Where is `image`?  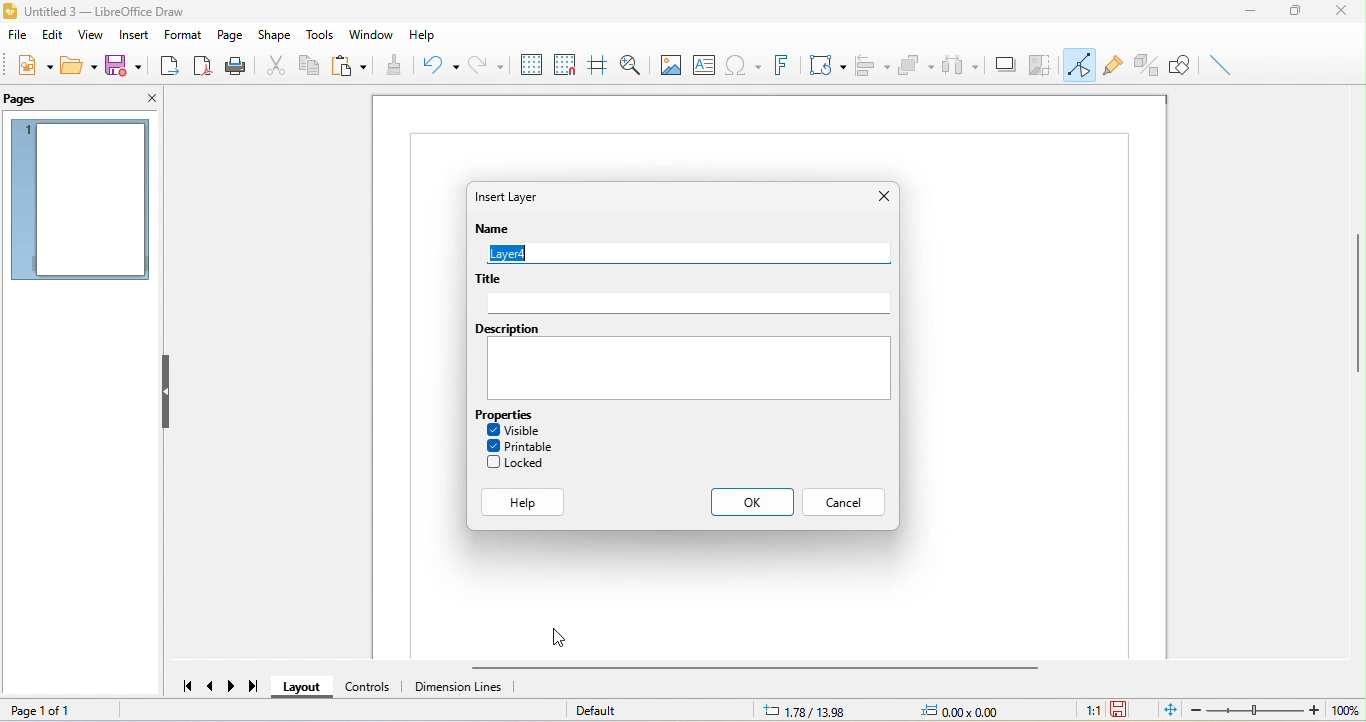
image is located at coordinates (670, 67).